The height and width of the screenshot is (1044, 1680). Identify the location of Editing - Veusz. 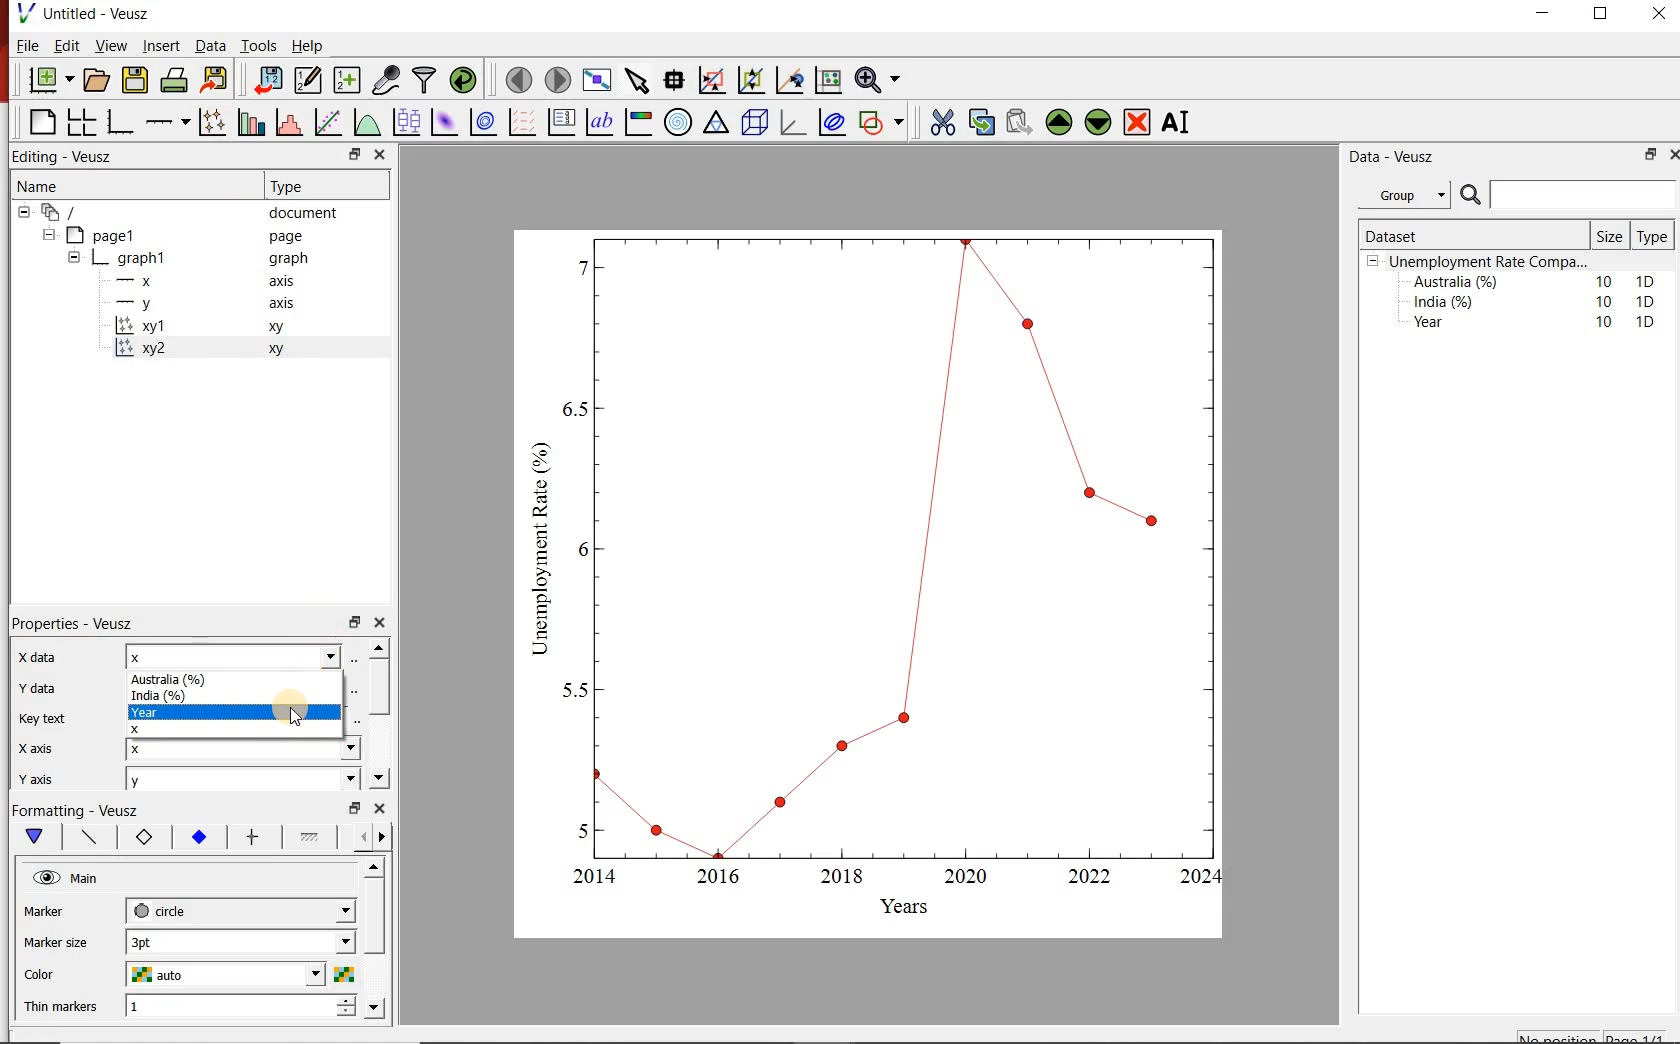
(66, 155).